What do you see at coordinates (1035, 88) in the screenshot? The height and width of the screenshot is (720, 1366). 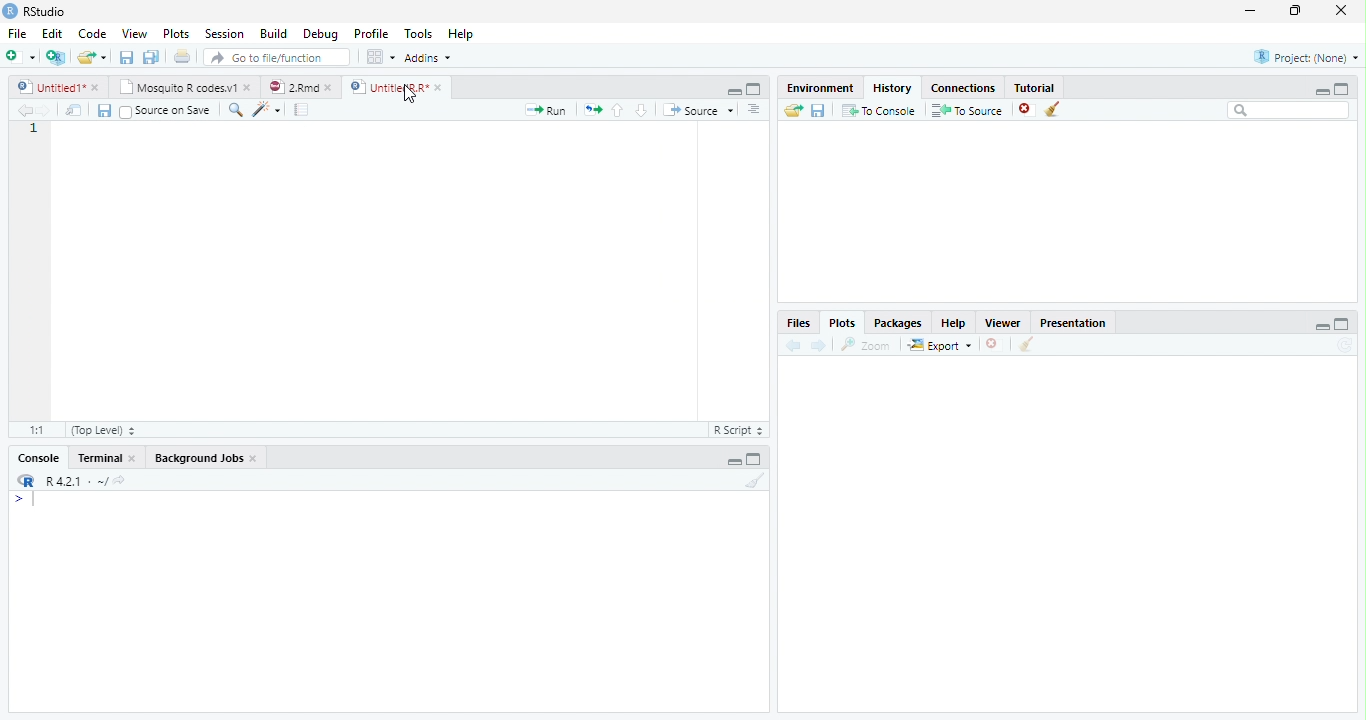 I see `Tutorial` at bounding box center [1035, 88].